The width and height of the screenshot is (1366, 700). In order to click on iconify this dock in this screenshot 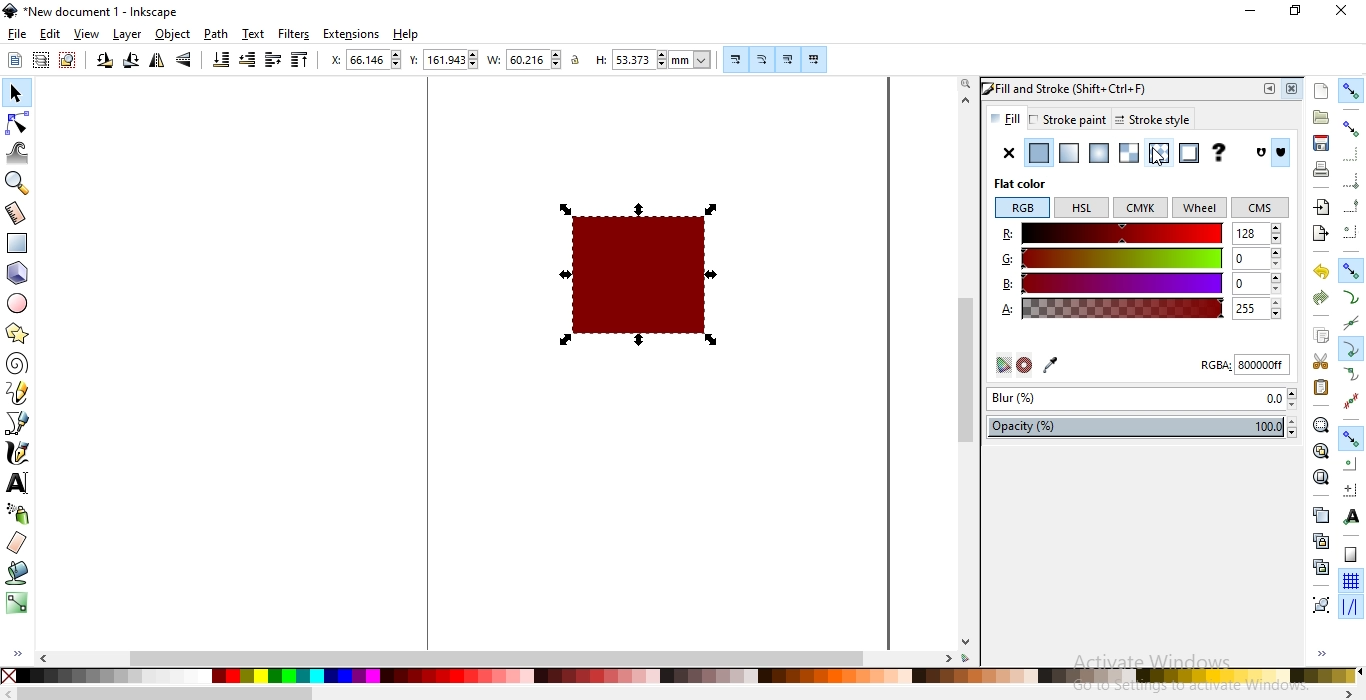, I will do `click(1269, 89)`.